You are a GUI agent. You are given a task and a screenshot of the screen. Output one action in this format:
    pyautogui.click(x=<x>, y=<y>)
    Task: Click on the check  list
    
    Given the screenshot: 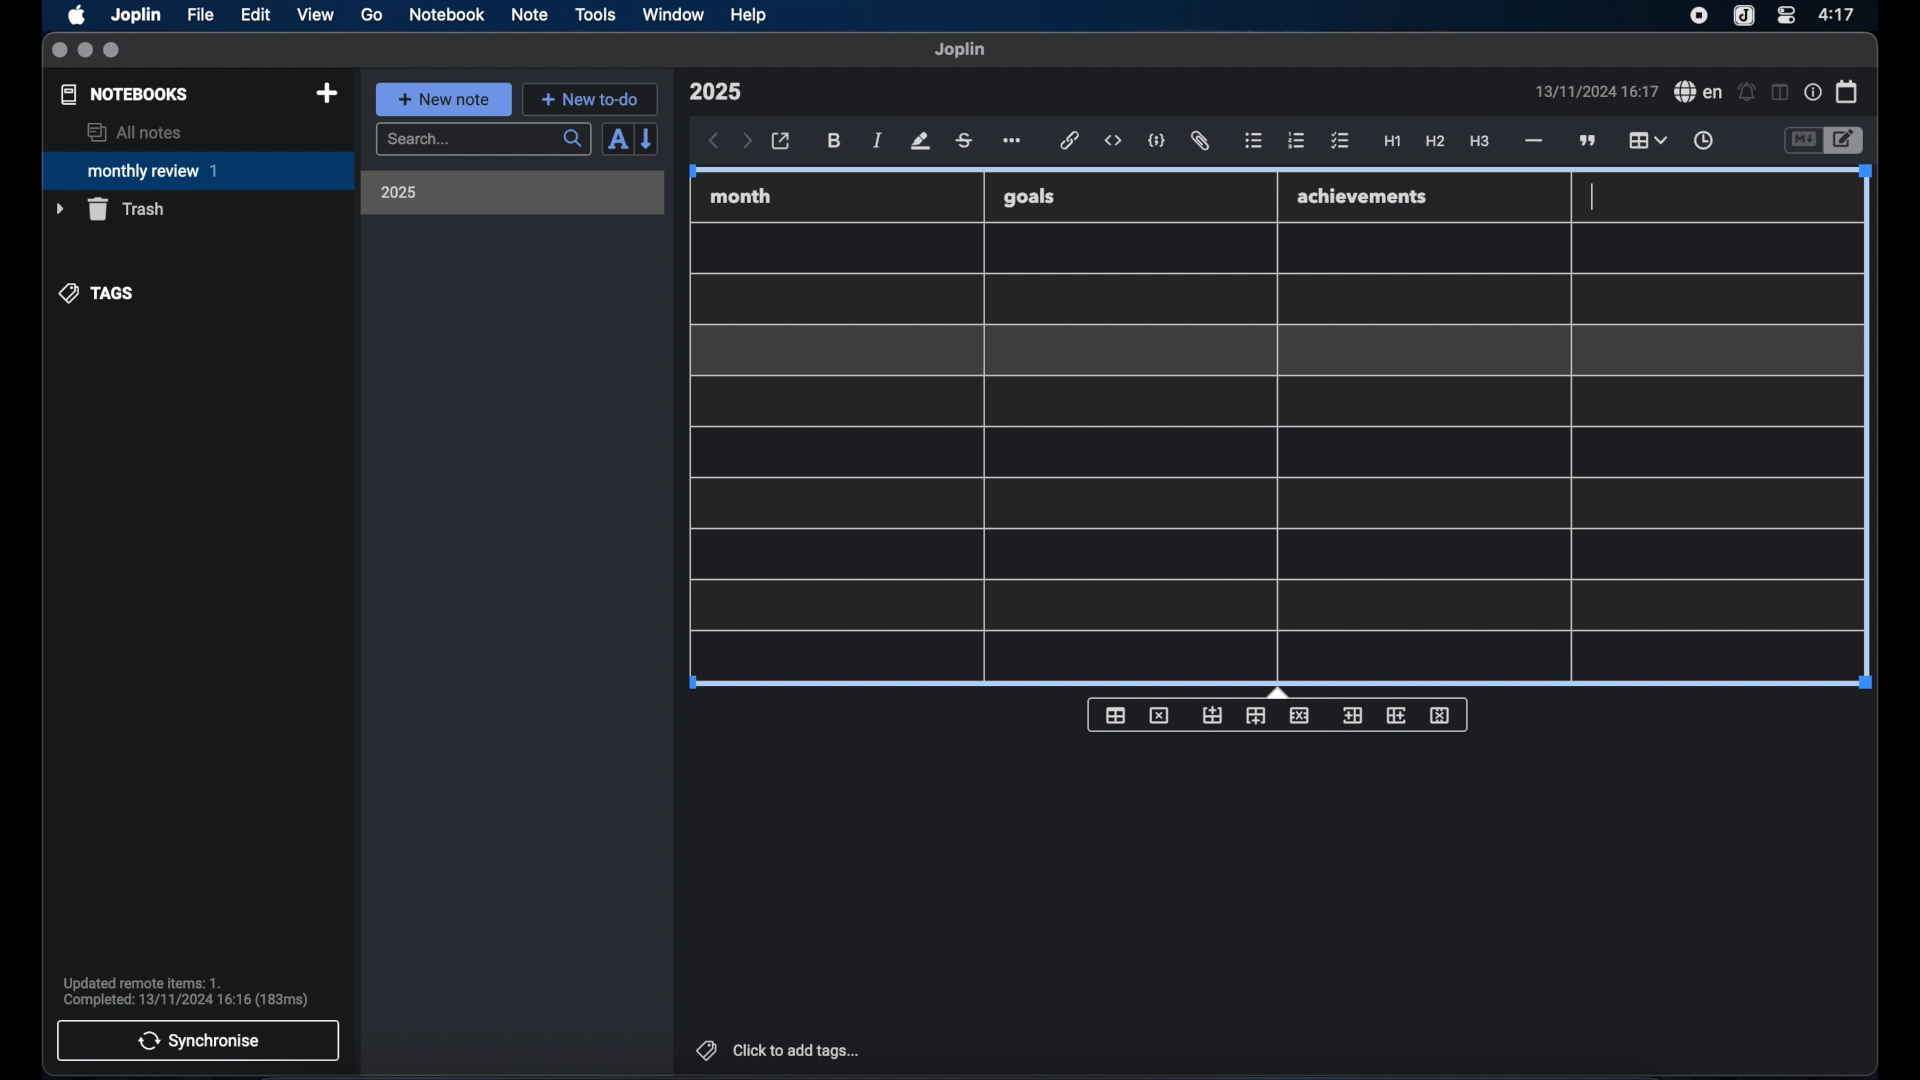 What is the action you would take?
    pyautogui.click(x=1340, y=142)
    